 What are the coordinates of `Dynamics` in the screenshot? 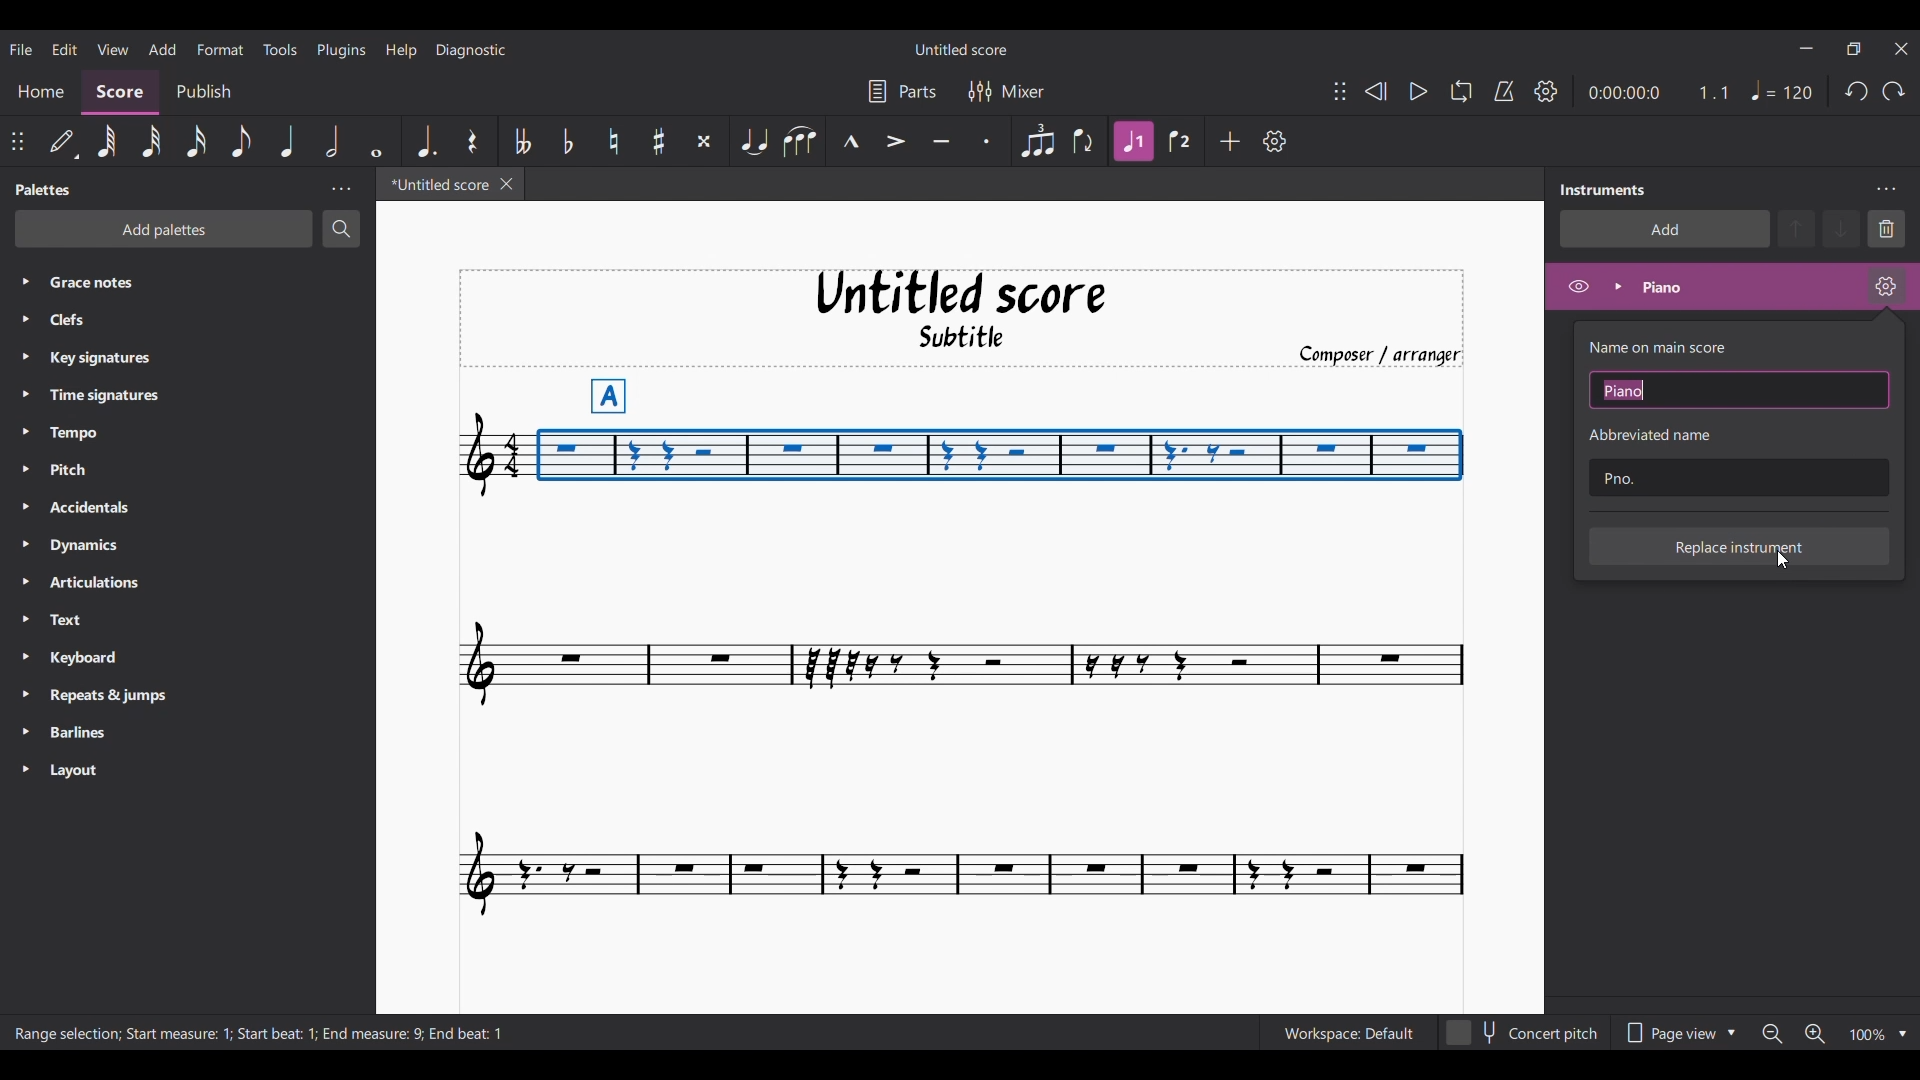 It's located at (119, 547).